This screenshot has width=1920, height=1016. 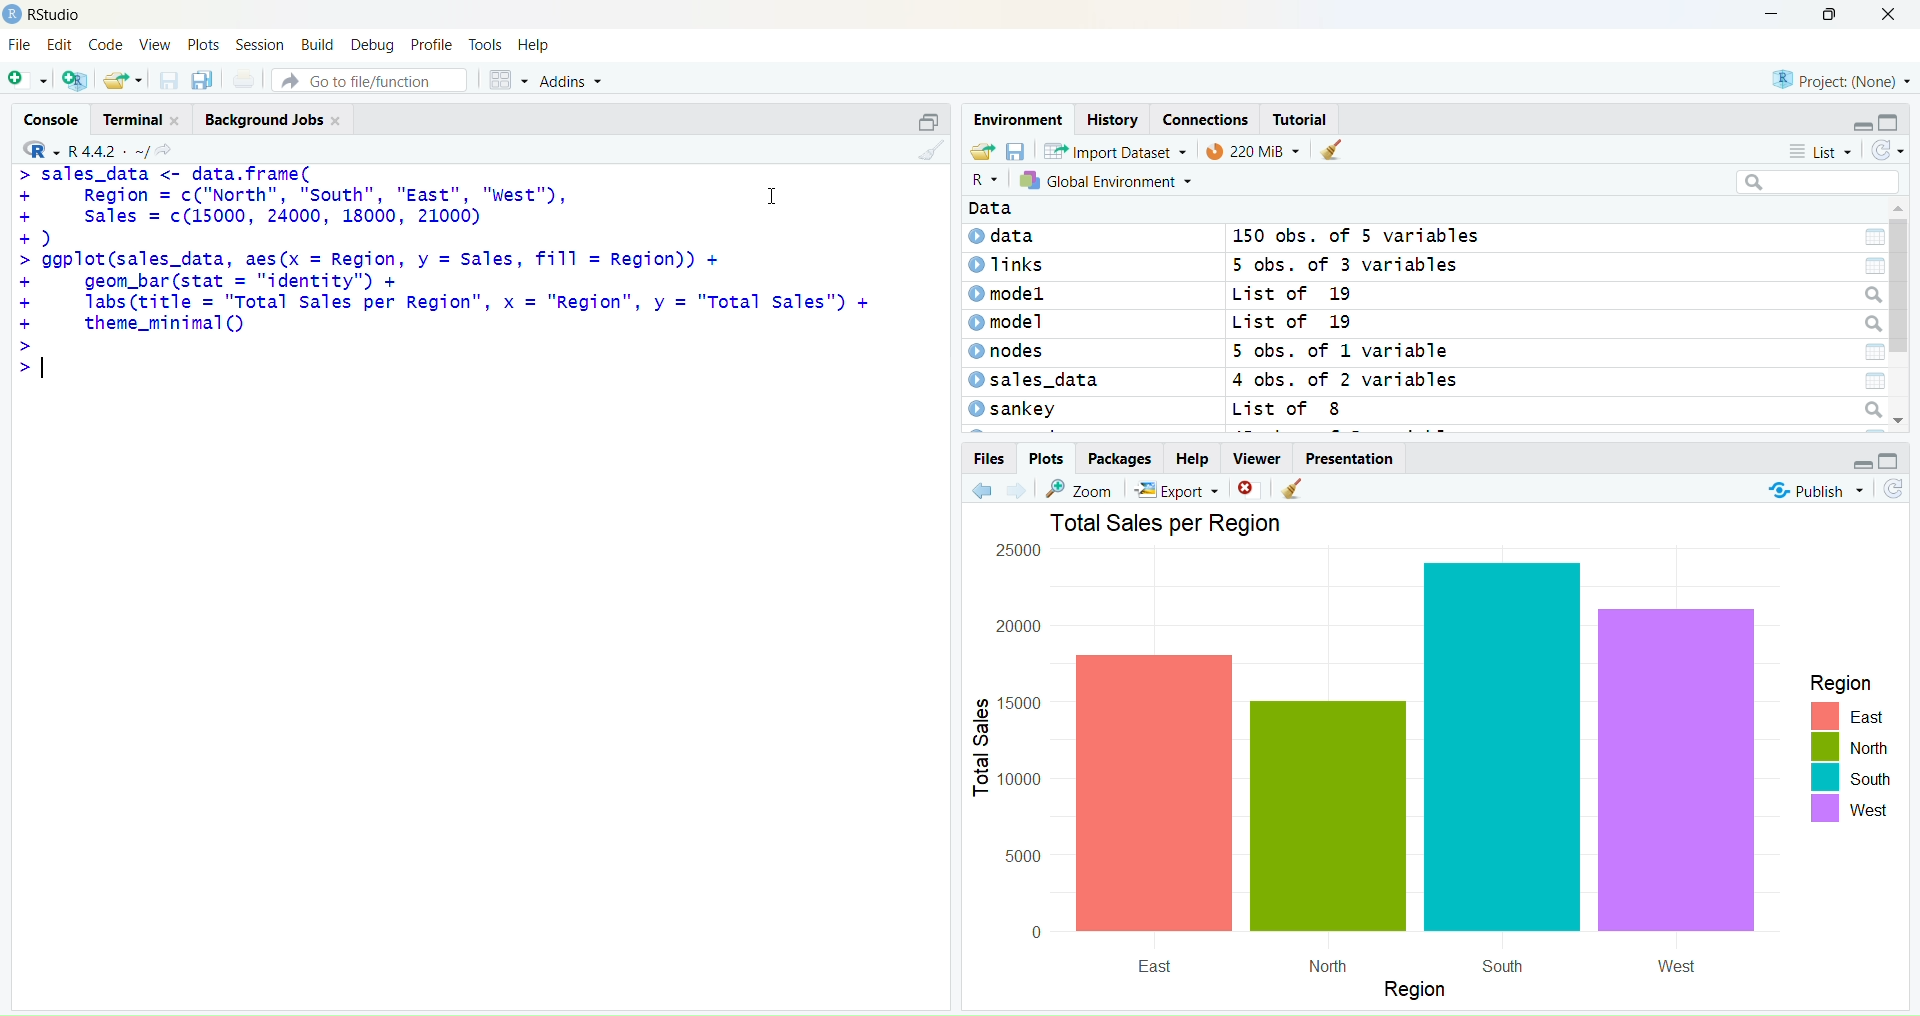 What do you see at coordinates (502, 76) in the screenshot?
I see `grid view` at bounding box center [502, 76].